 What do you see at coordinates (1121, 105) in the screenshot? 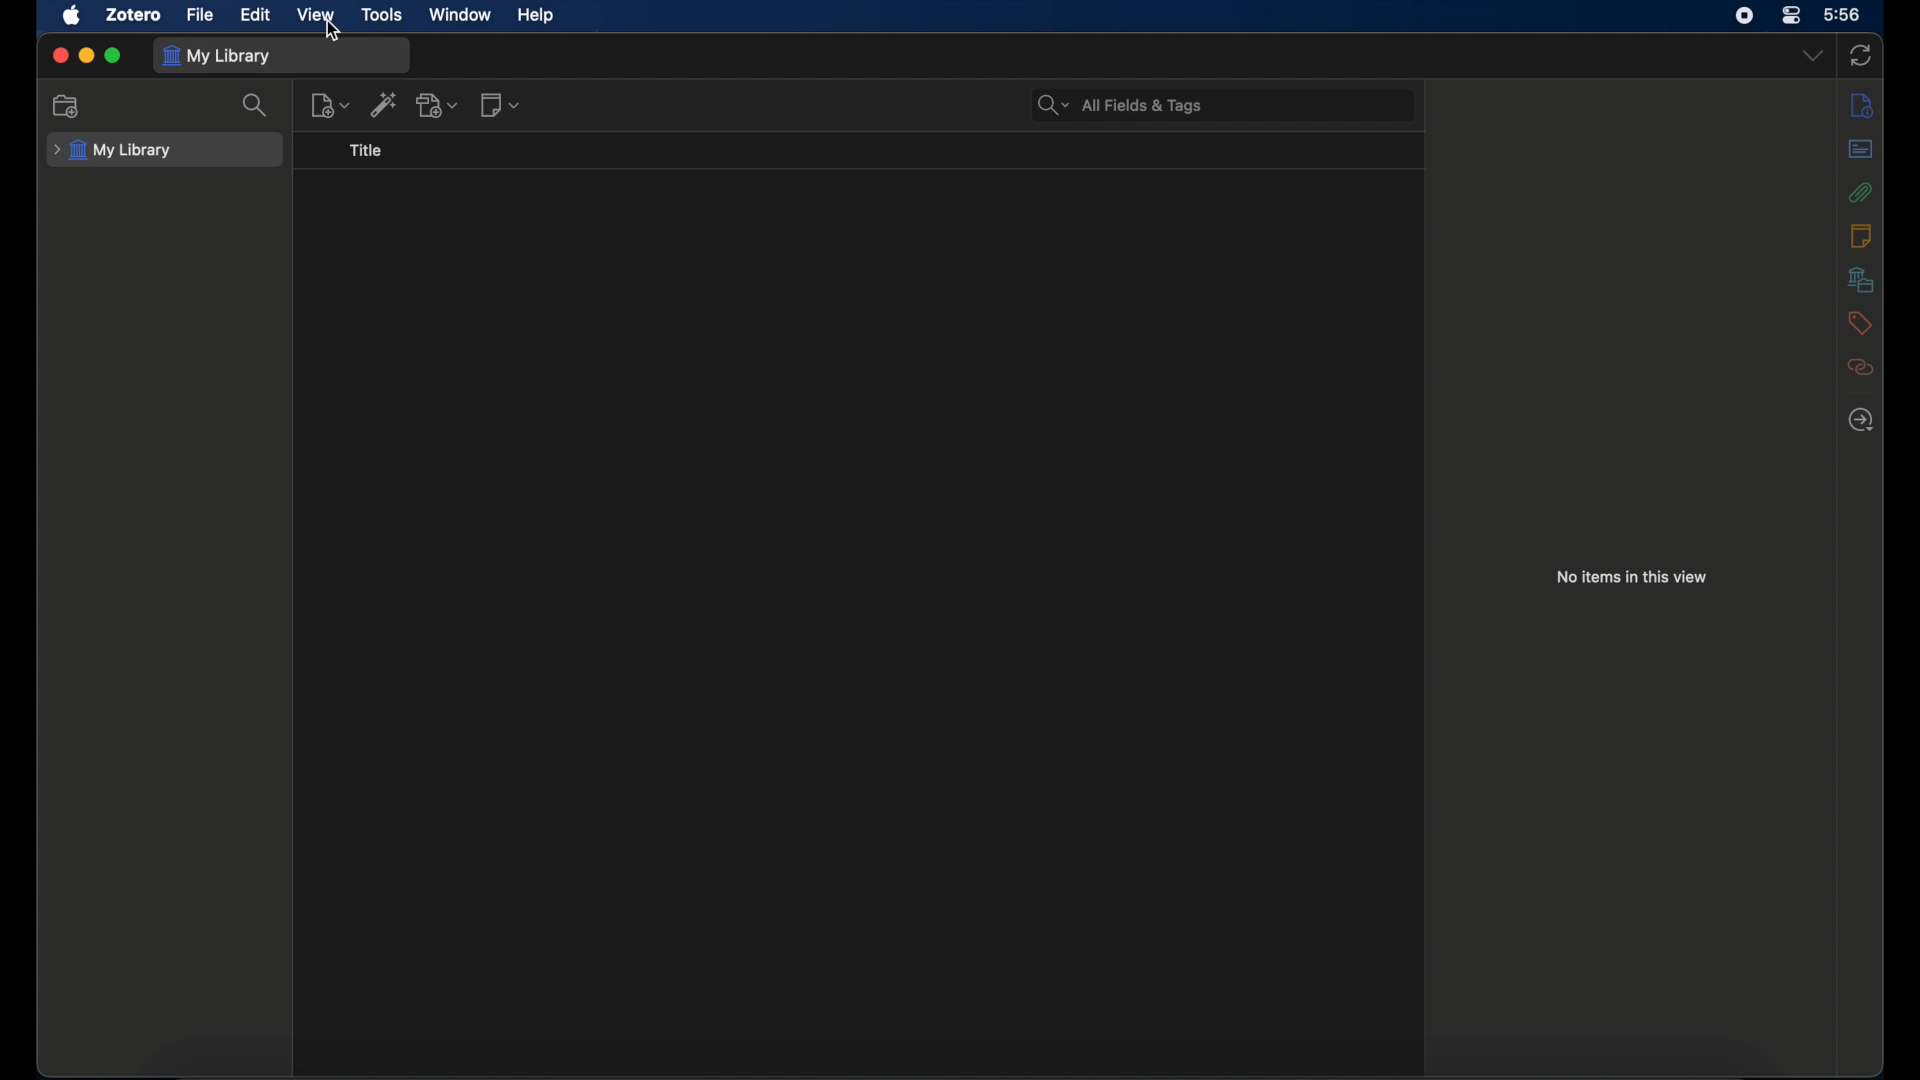
I see `search bar` at bounding box center [1121, 105].